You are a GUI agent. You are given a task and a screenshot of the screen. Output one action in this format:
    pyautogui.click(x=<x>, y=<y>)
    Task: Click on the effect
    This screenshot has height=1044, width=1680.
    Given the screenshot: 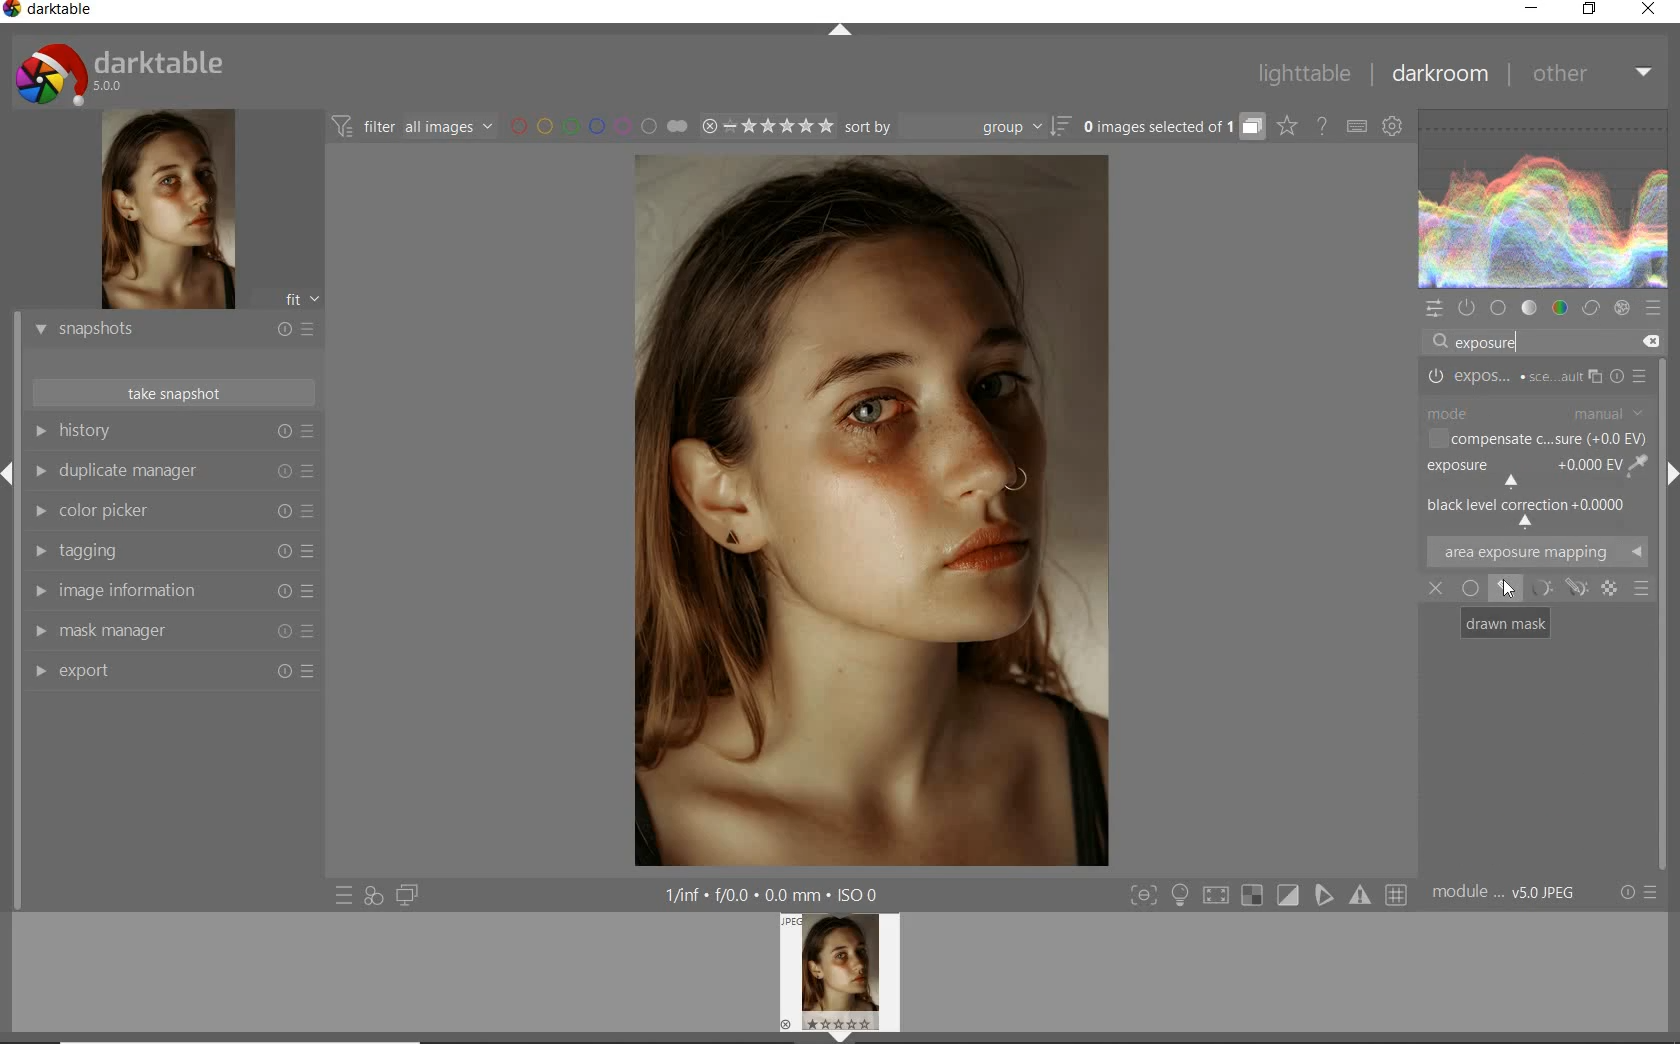 What is the action you would take?
    pyautogui.click(x=1621, y=308)
    